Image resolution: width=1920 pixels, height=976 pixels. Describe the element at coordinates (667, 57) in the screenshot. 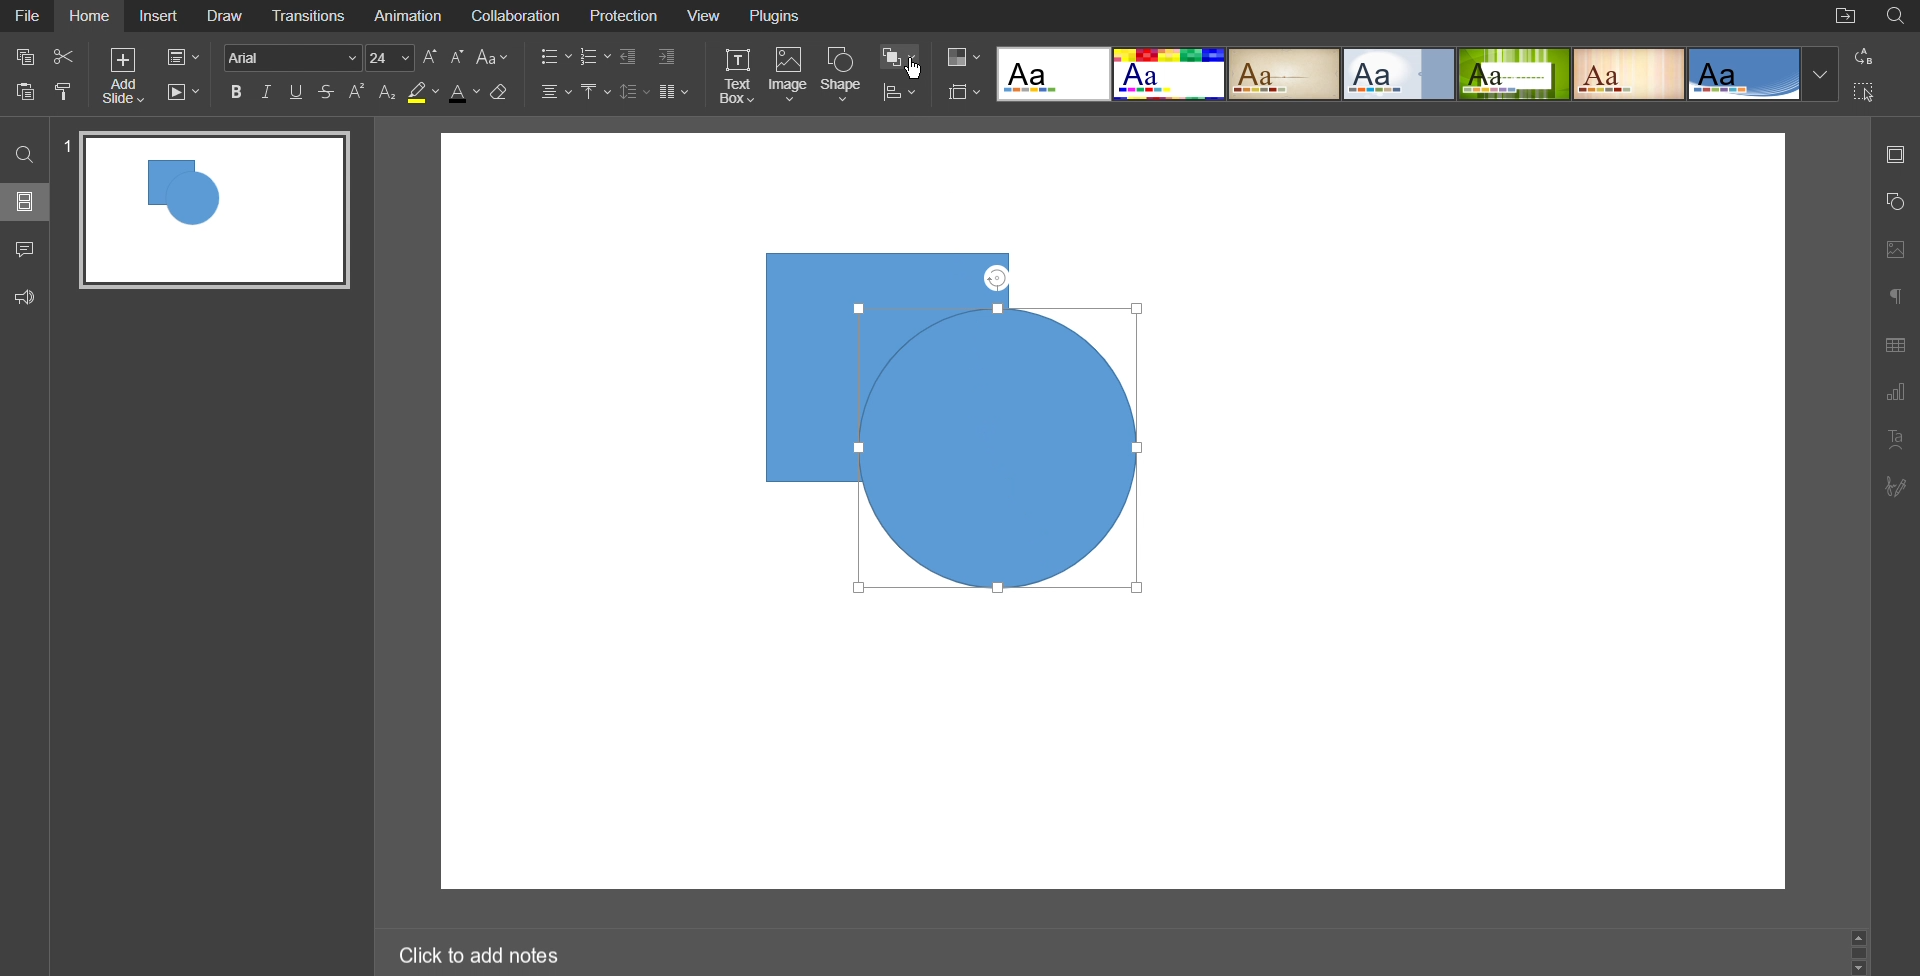

I see `Increase Indent` at that location.